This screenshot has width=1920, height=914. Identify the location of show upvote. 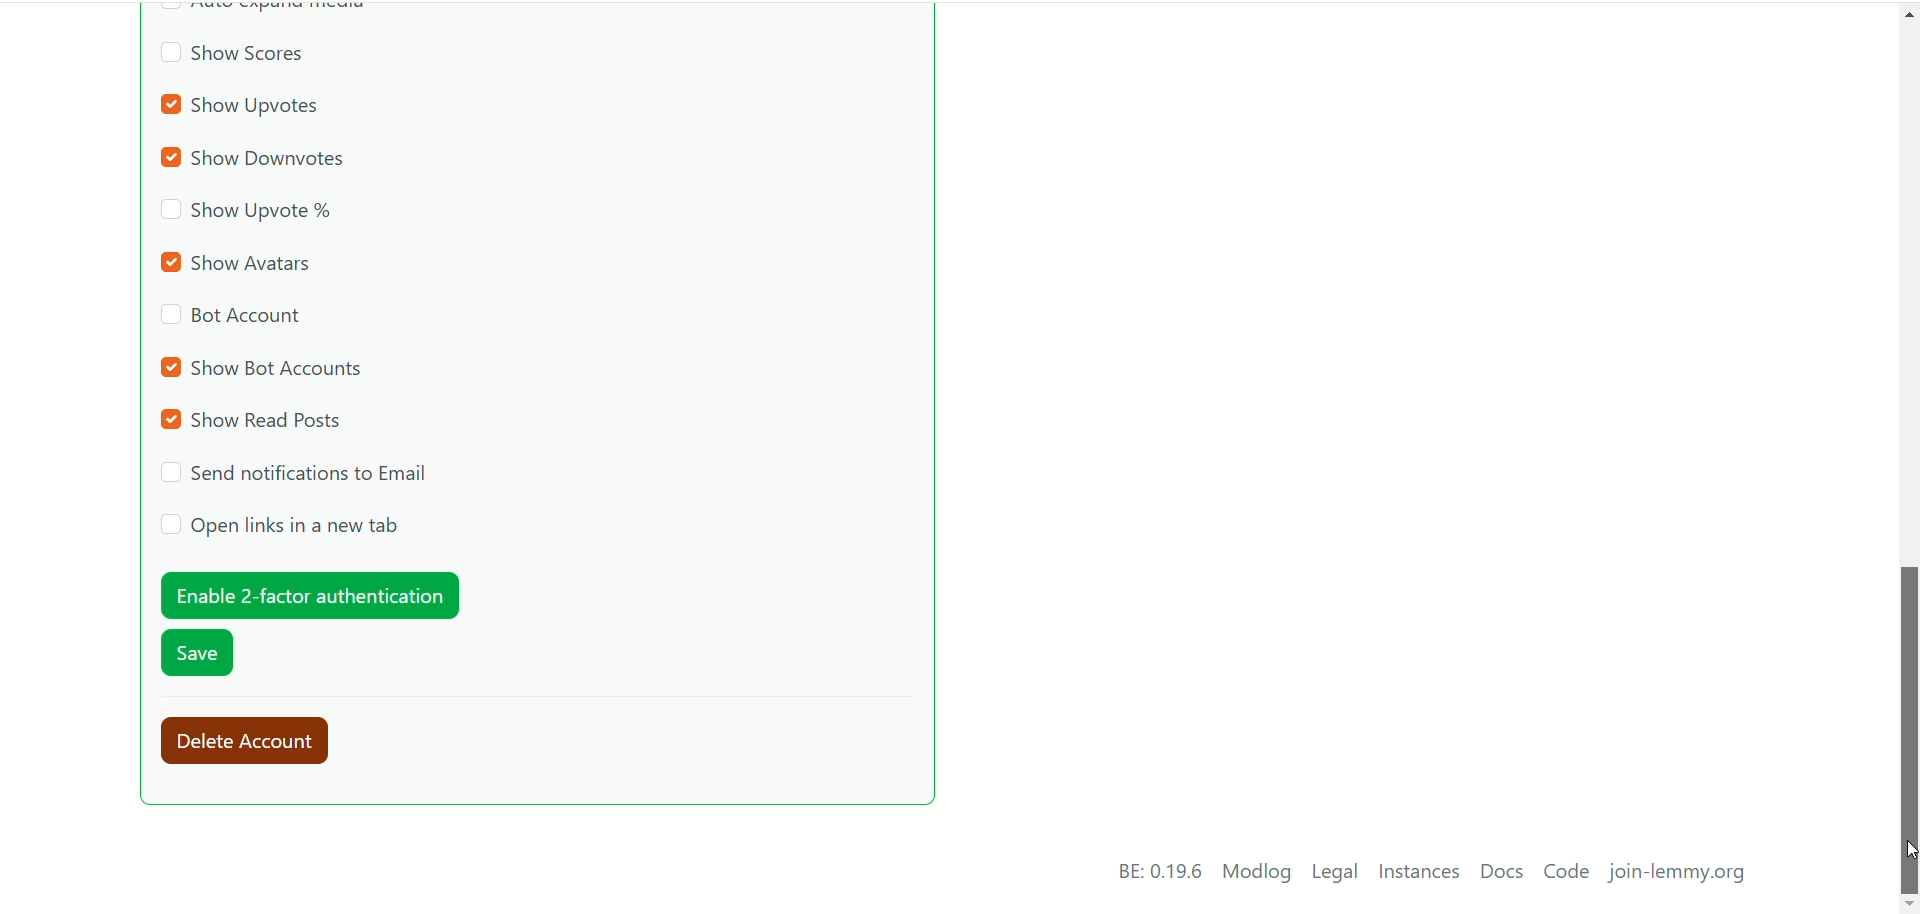
(248, 213).